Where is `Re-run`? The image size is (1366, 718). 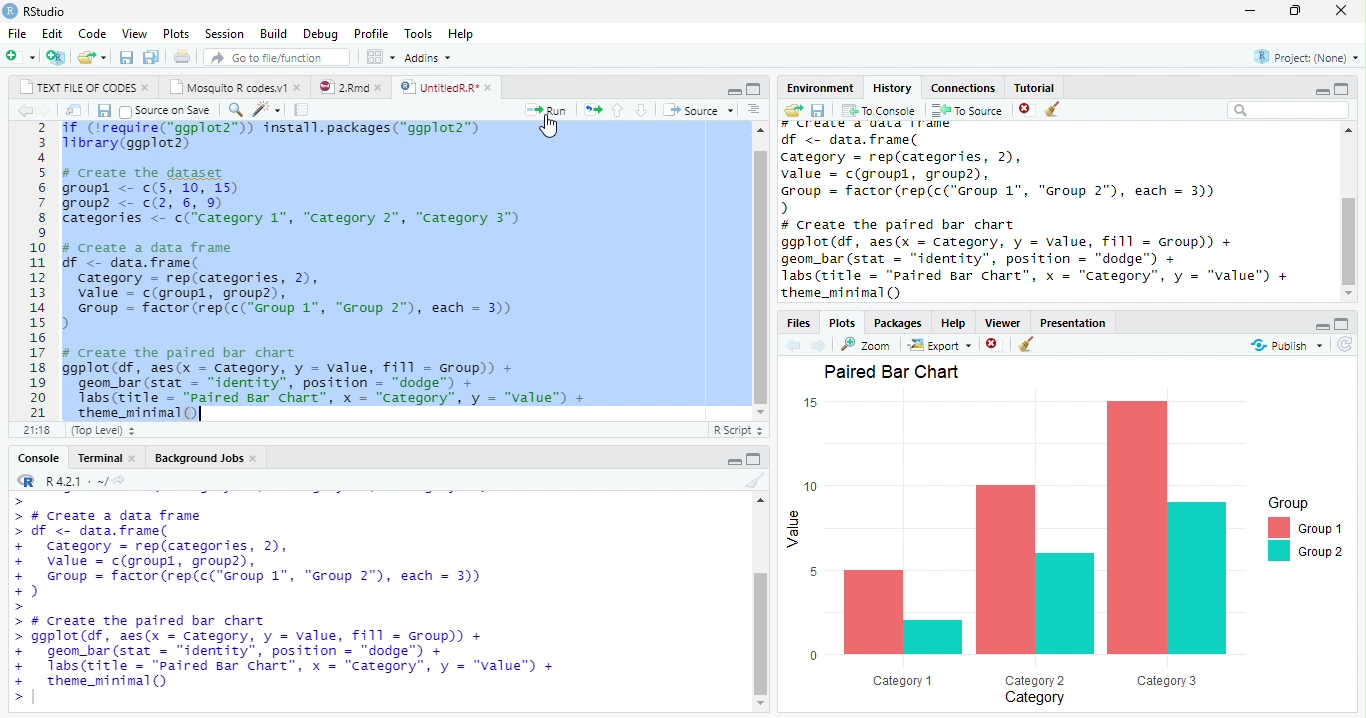
Re-run is located at coordinates (592, 110).